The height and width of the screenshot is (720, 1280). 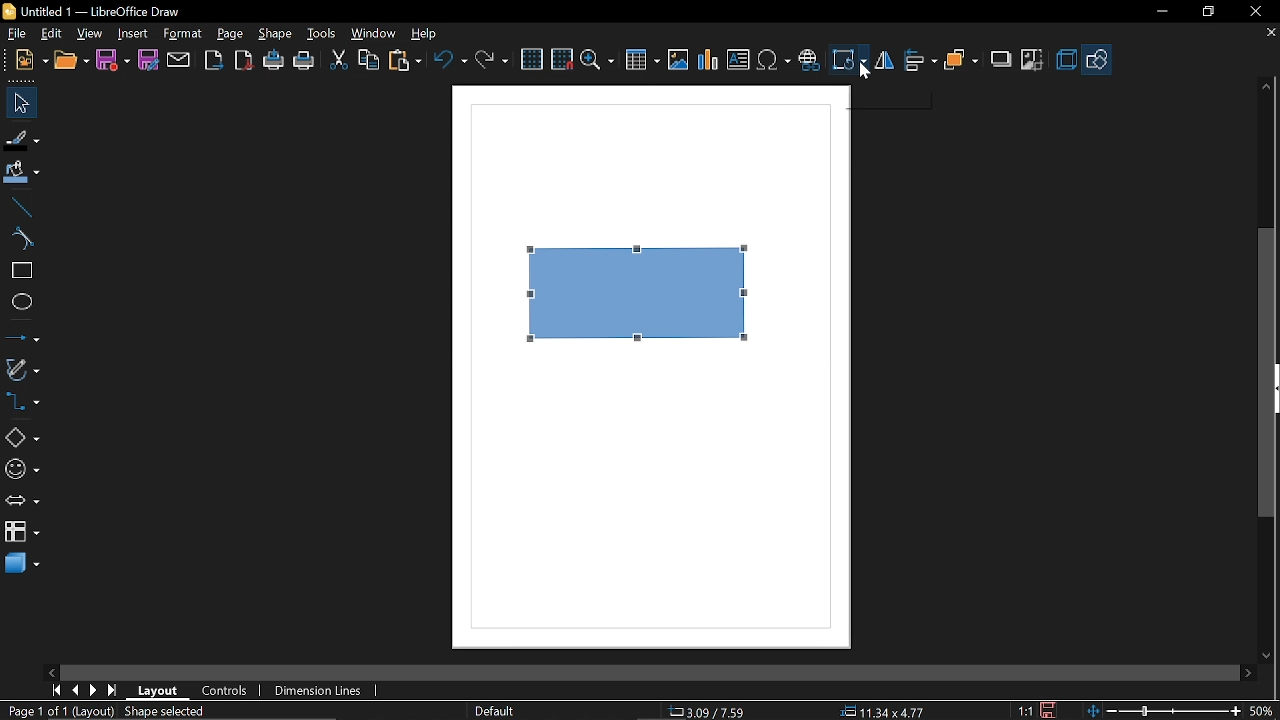 What do you see at coordinates (452, 59) in the screenshot?
I see `UNdo` at bounding box center [452, 59].